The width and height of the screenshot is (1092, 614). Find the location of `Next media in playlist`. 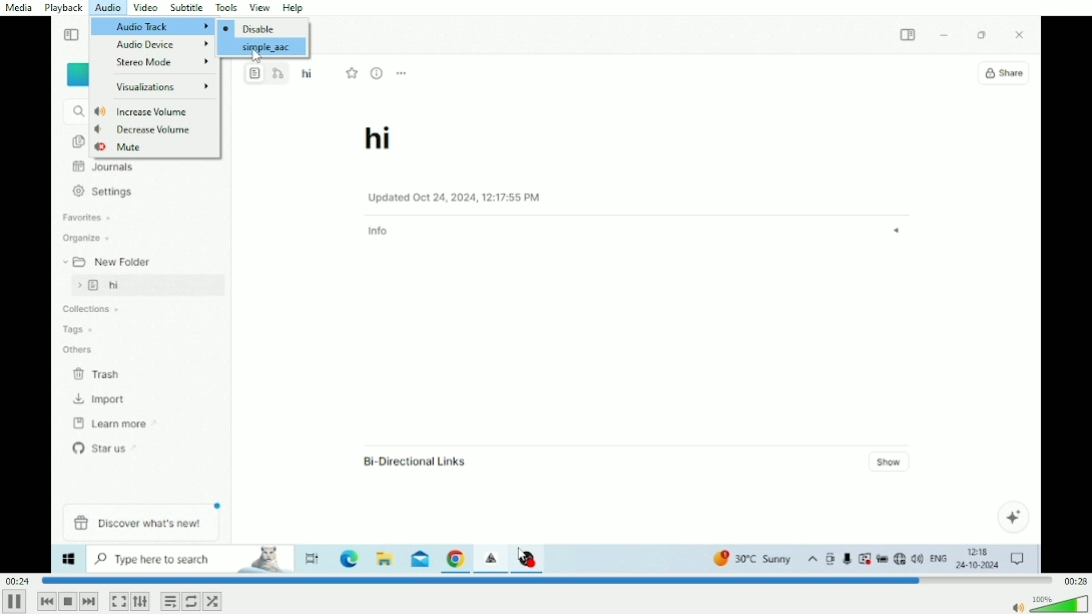

Next media in playlist is located at coordinates (89, 602).